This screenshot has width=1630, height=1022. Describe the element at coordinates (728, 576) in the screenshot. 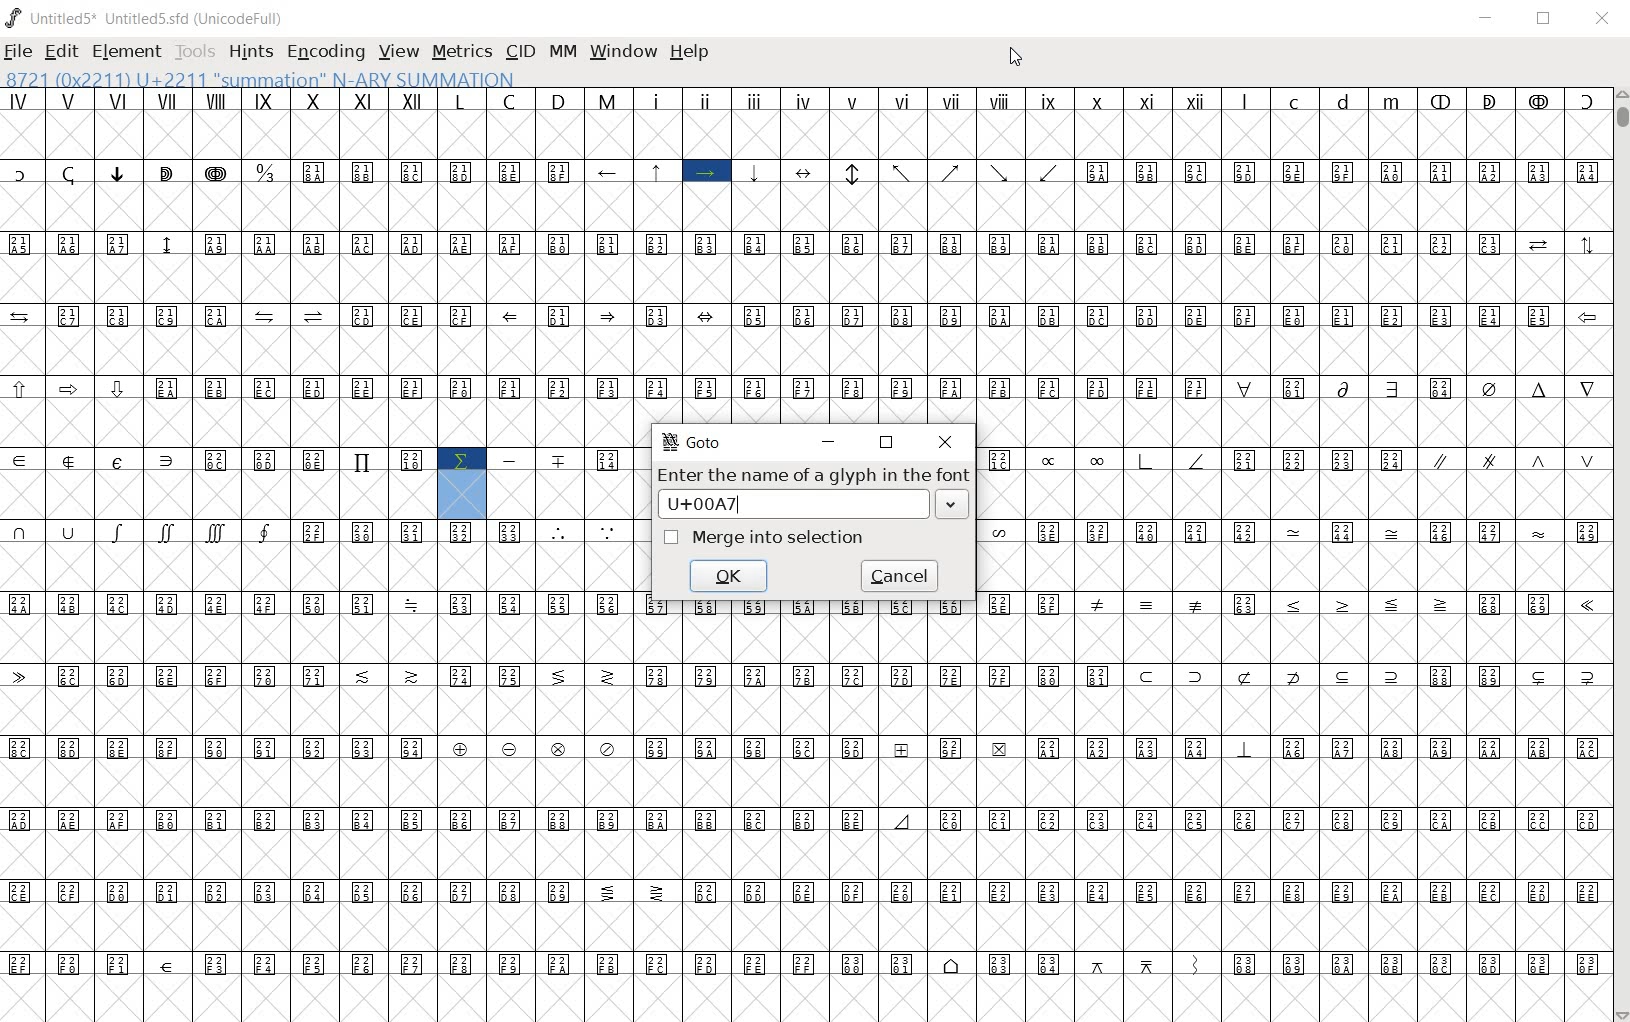

I see `ok` at that location.